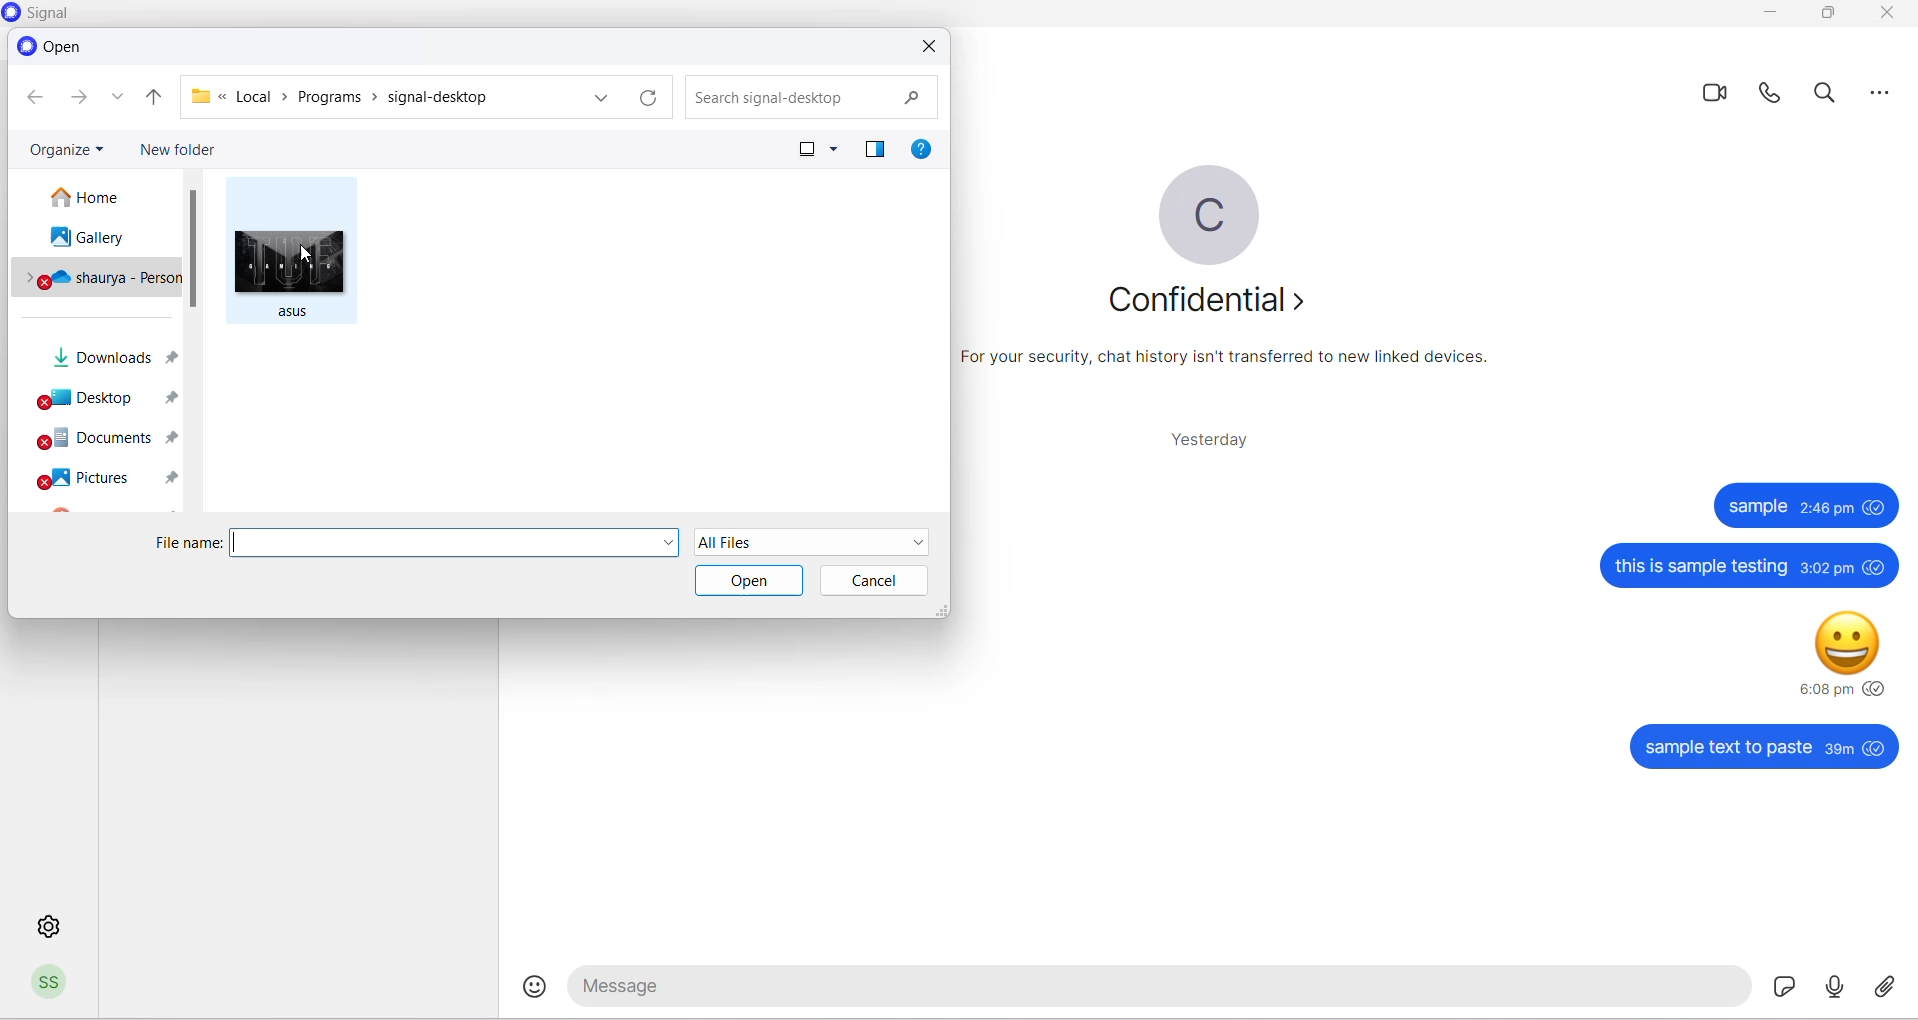  Describe the element at coordinates (1727, 749) in the screenshot. I see `sample text to paste` at that location.